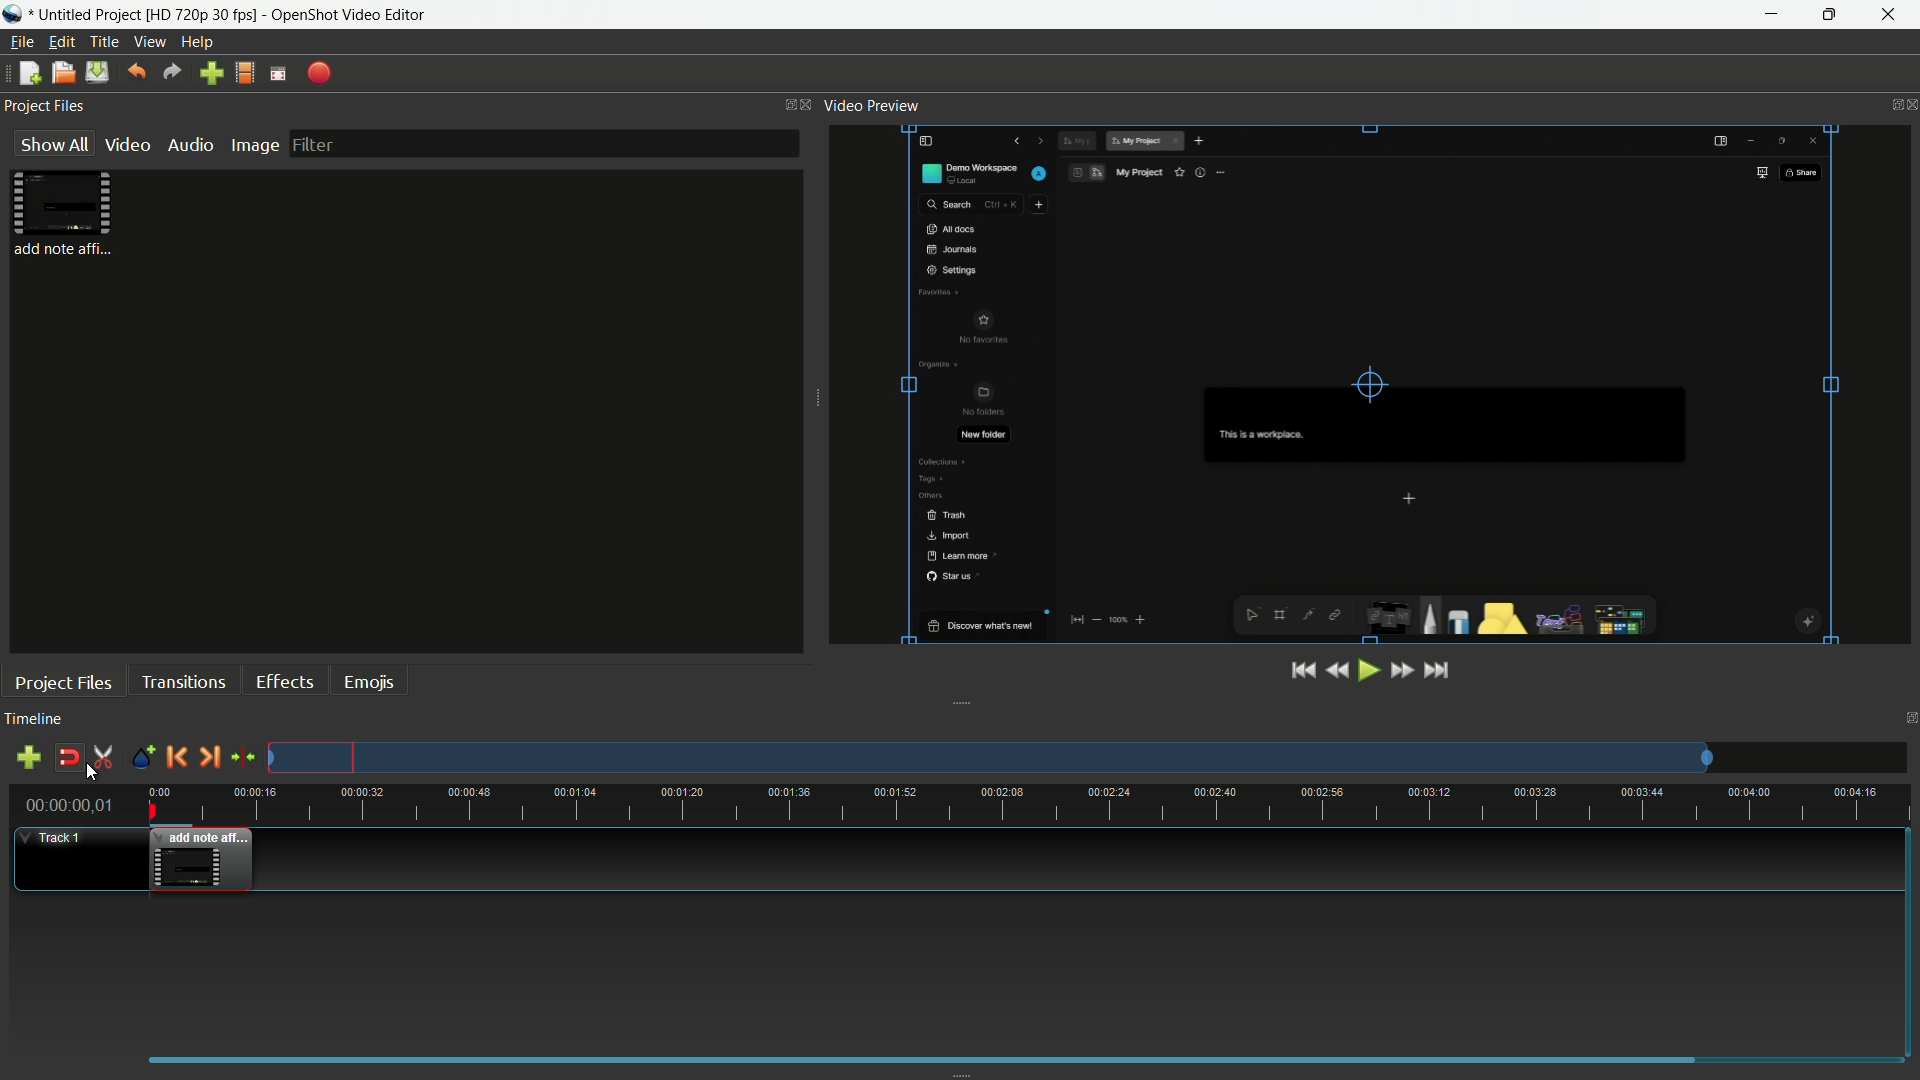 This screenshot has width=1920, height=1080. I want to click on time, so click(1028, 805).